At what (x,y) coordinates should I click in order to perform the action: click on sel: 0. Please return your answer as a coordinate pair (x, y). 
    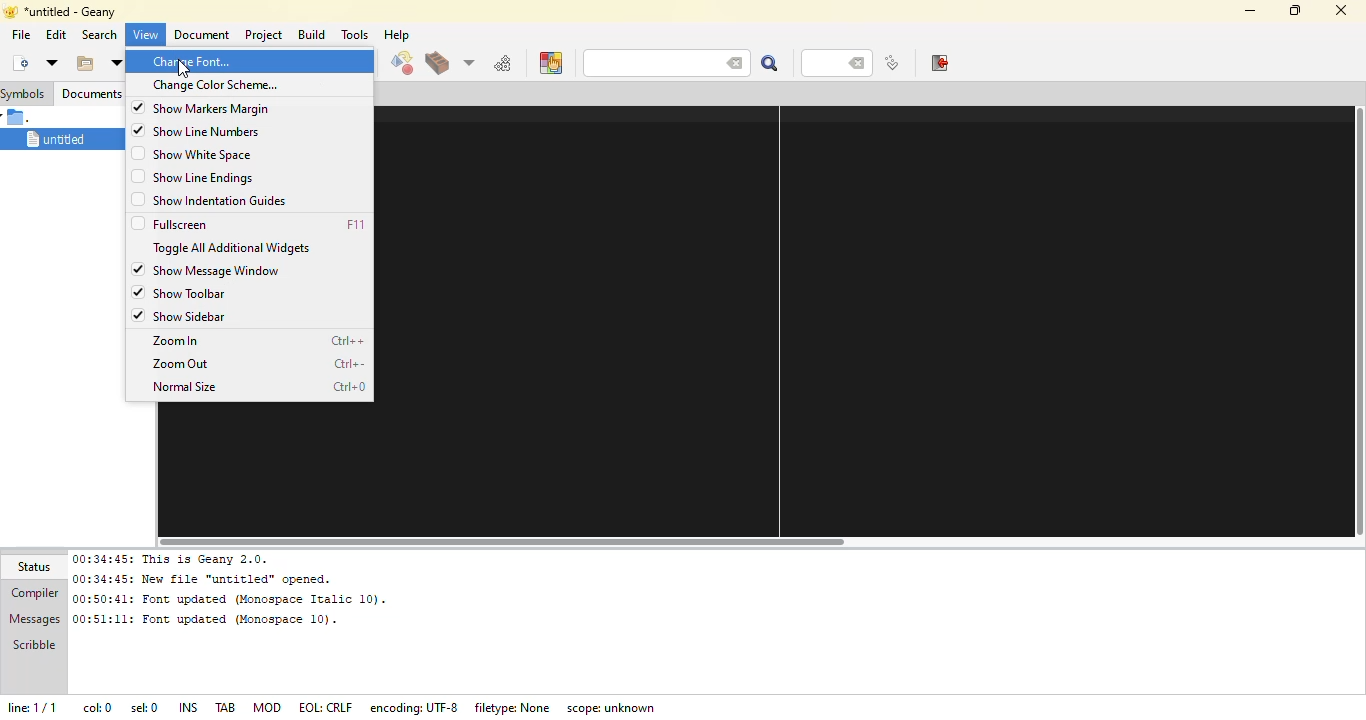
    Looking at the image, I should click on (142, 708).